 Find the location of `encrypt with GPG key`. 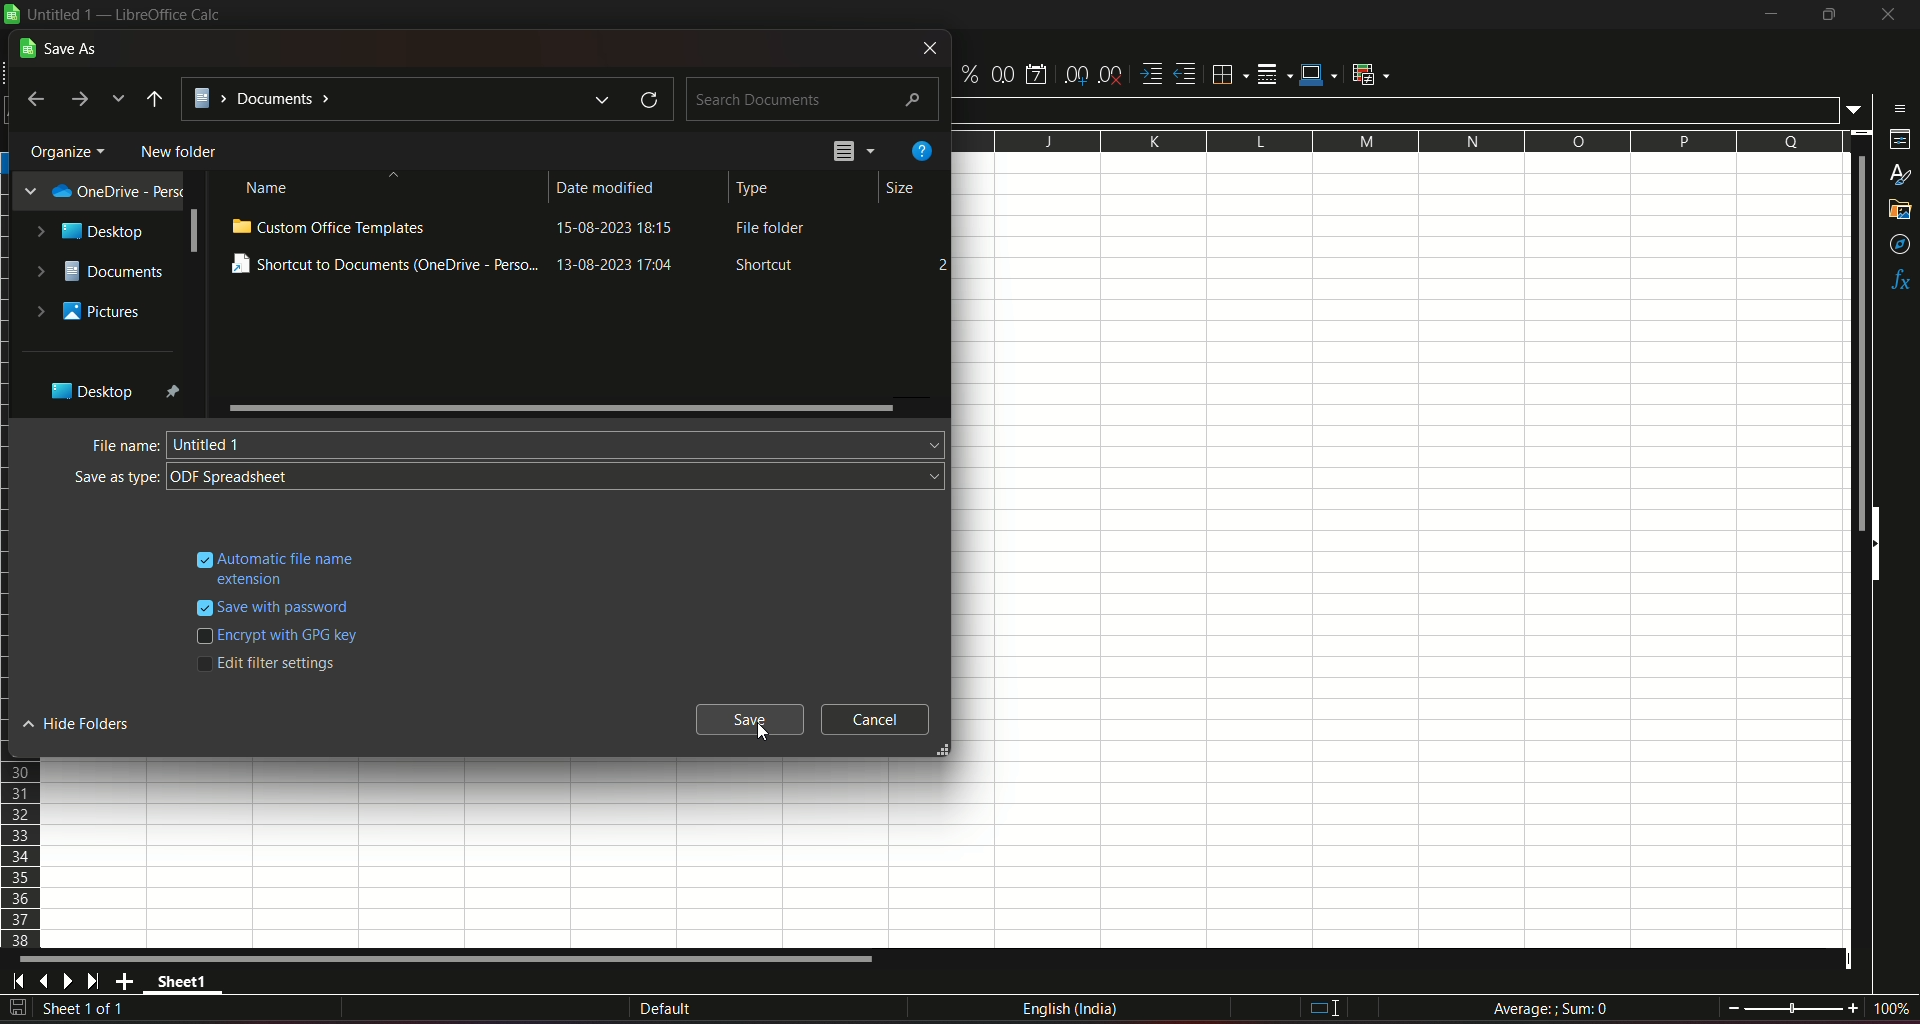

encrypt with GPG key is located at coordinates (293, 636).